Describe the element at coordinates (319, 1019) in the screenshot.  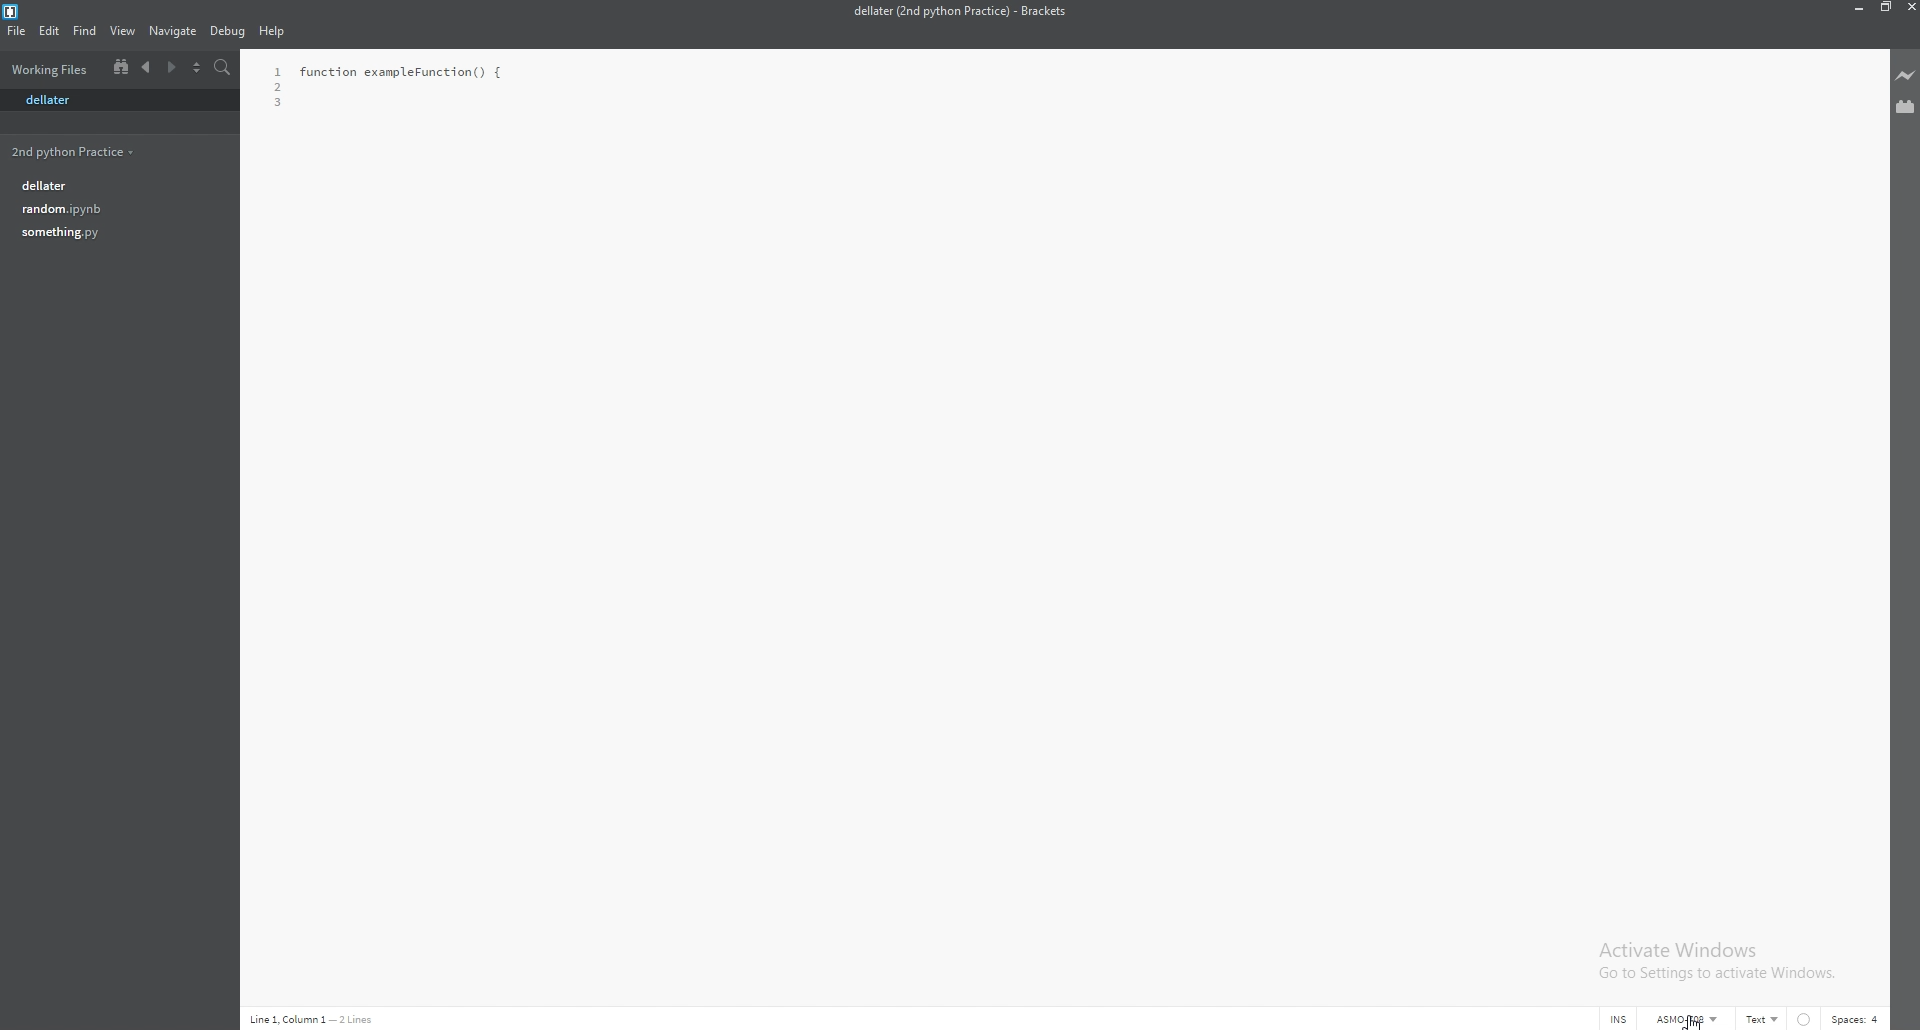
I see `line 1, column 1 - 2 lines` at that location.